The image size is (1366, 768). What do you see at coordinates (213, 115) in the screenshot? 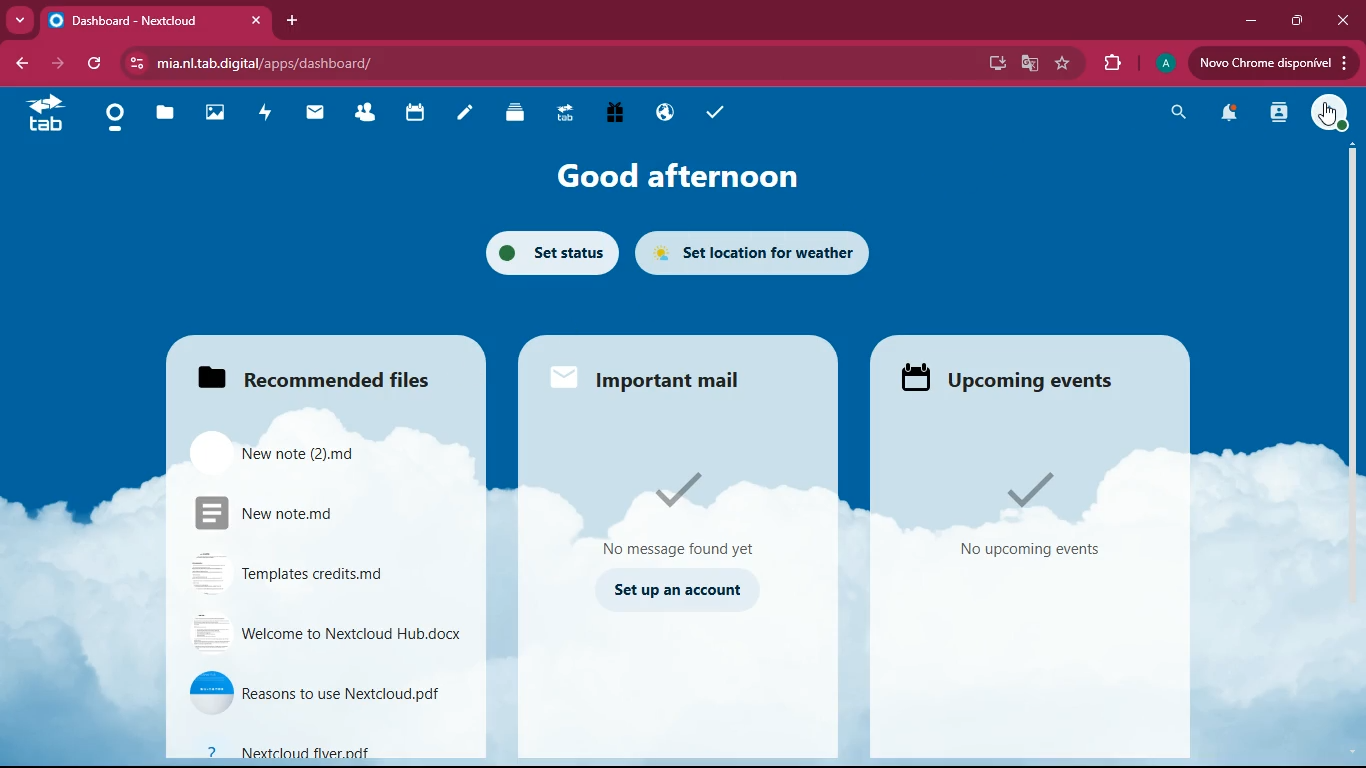
I see `images` at bounding box center [213, 115].